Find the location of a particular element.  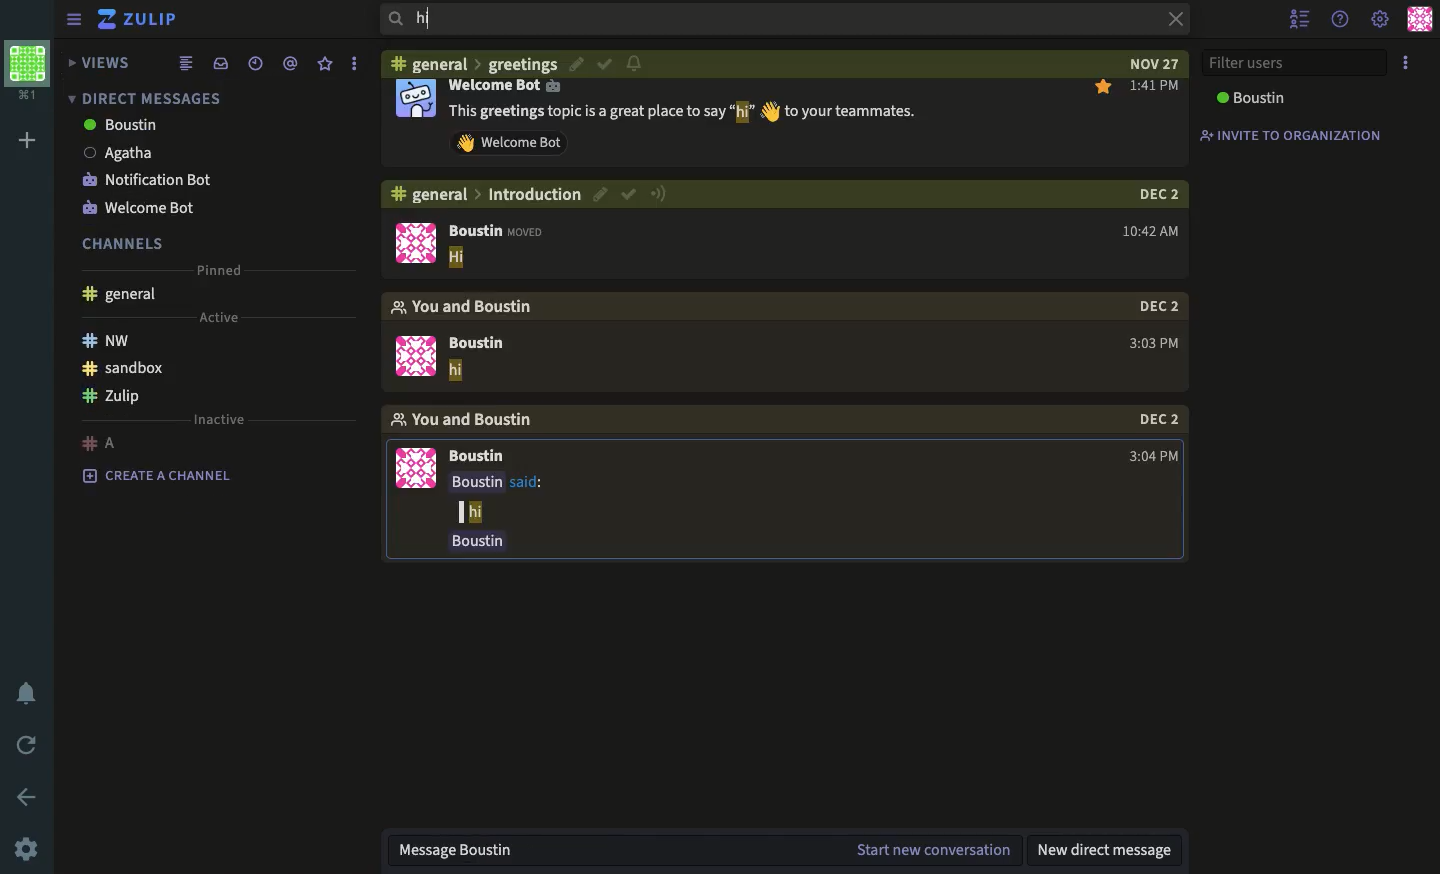

10:42 AM is located at coordinates (1147, 229).